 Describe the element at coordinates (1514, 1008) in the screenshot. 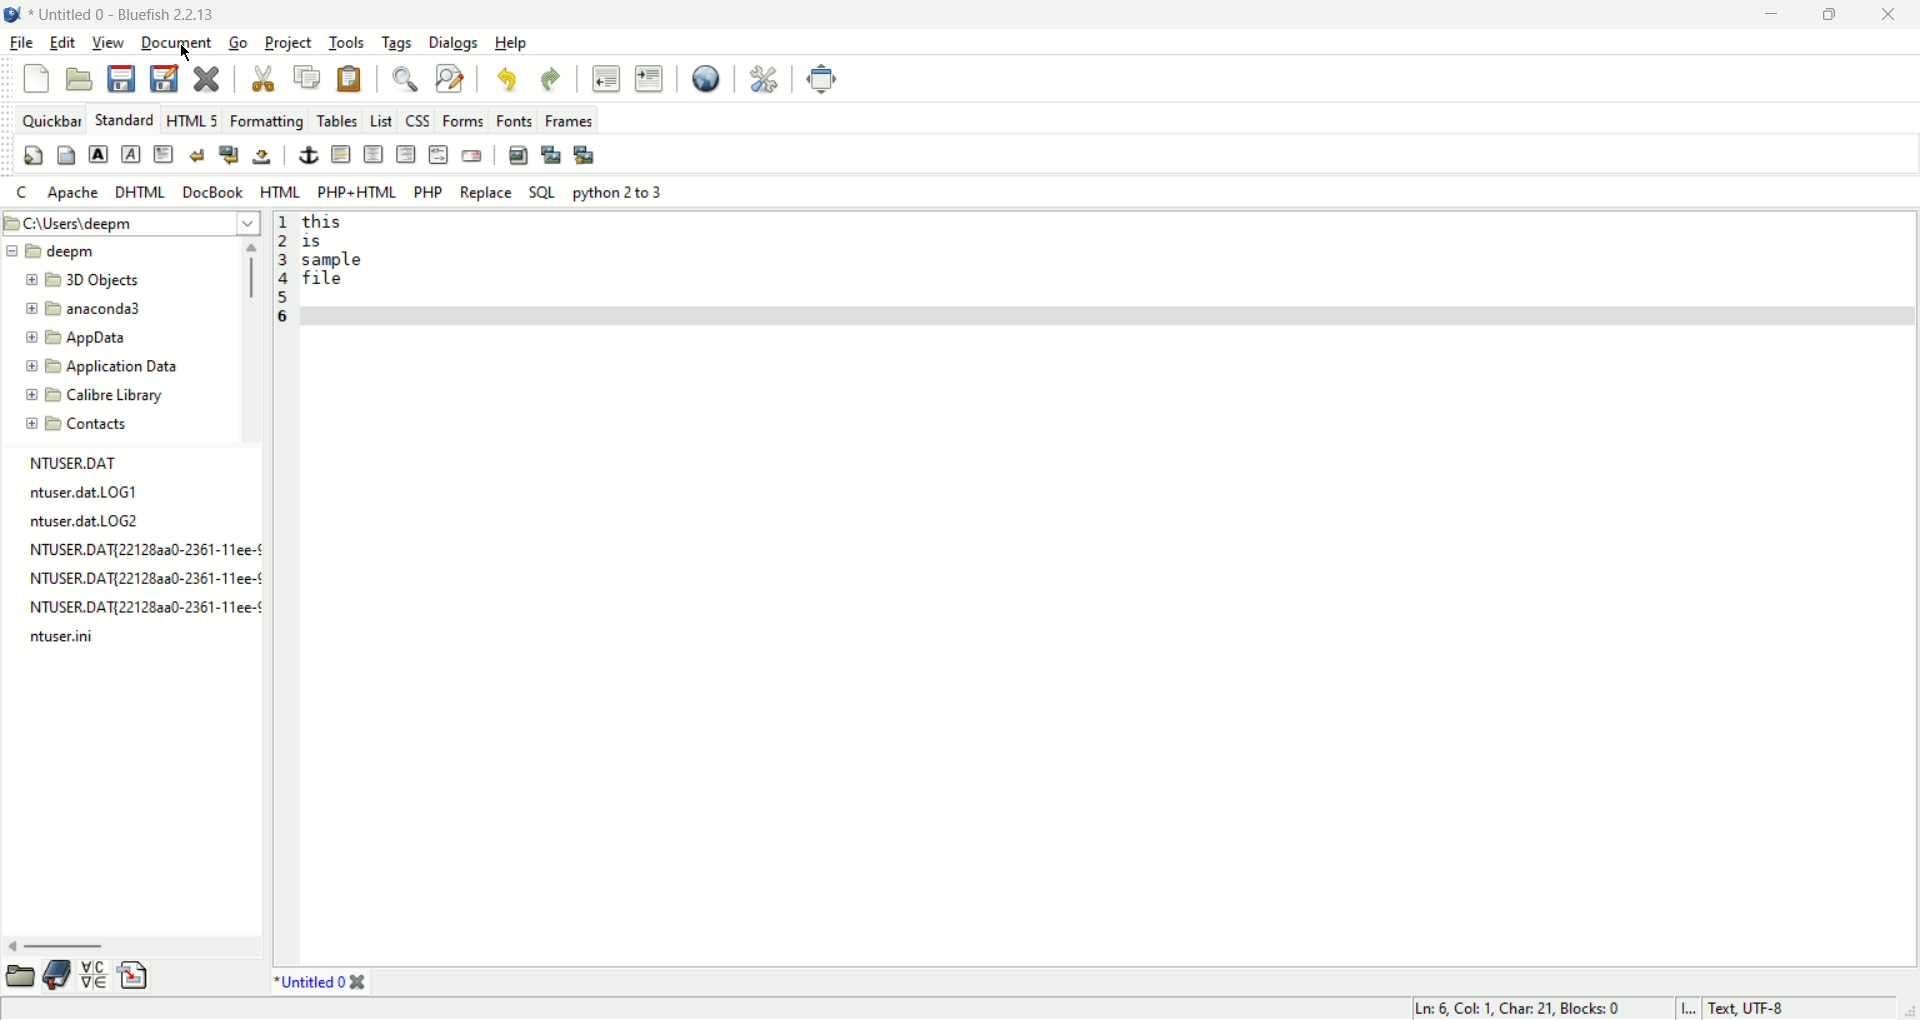

I see `ln, col, char, blocks` at that location.